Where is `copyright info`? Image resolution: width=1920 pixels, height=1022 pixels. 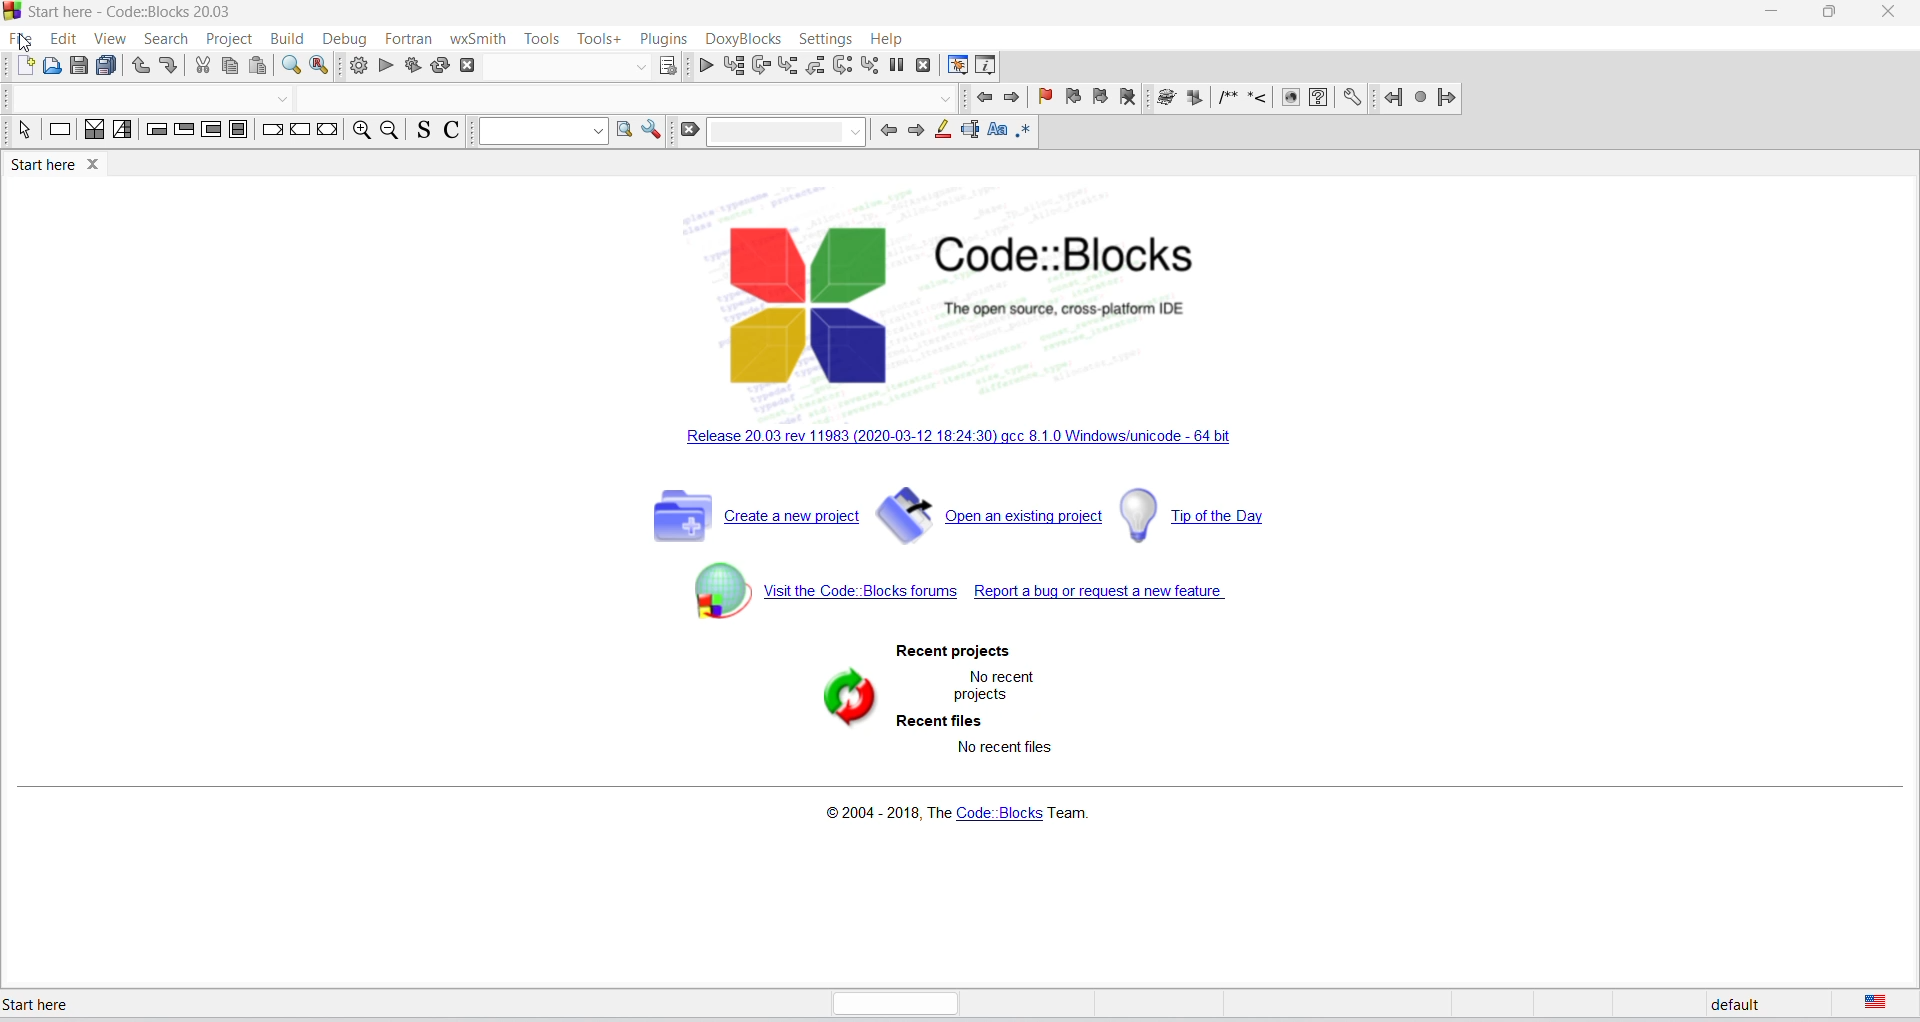 copyright info is located at coordinates (951, 811).